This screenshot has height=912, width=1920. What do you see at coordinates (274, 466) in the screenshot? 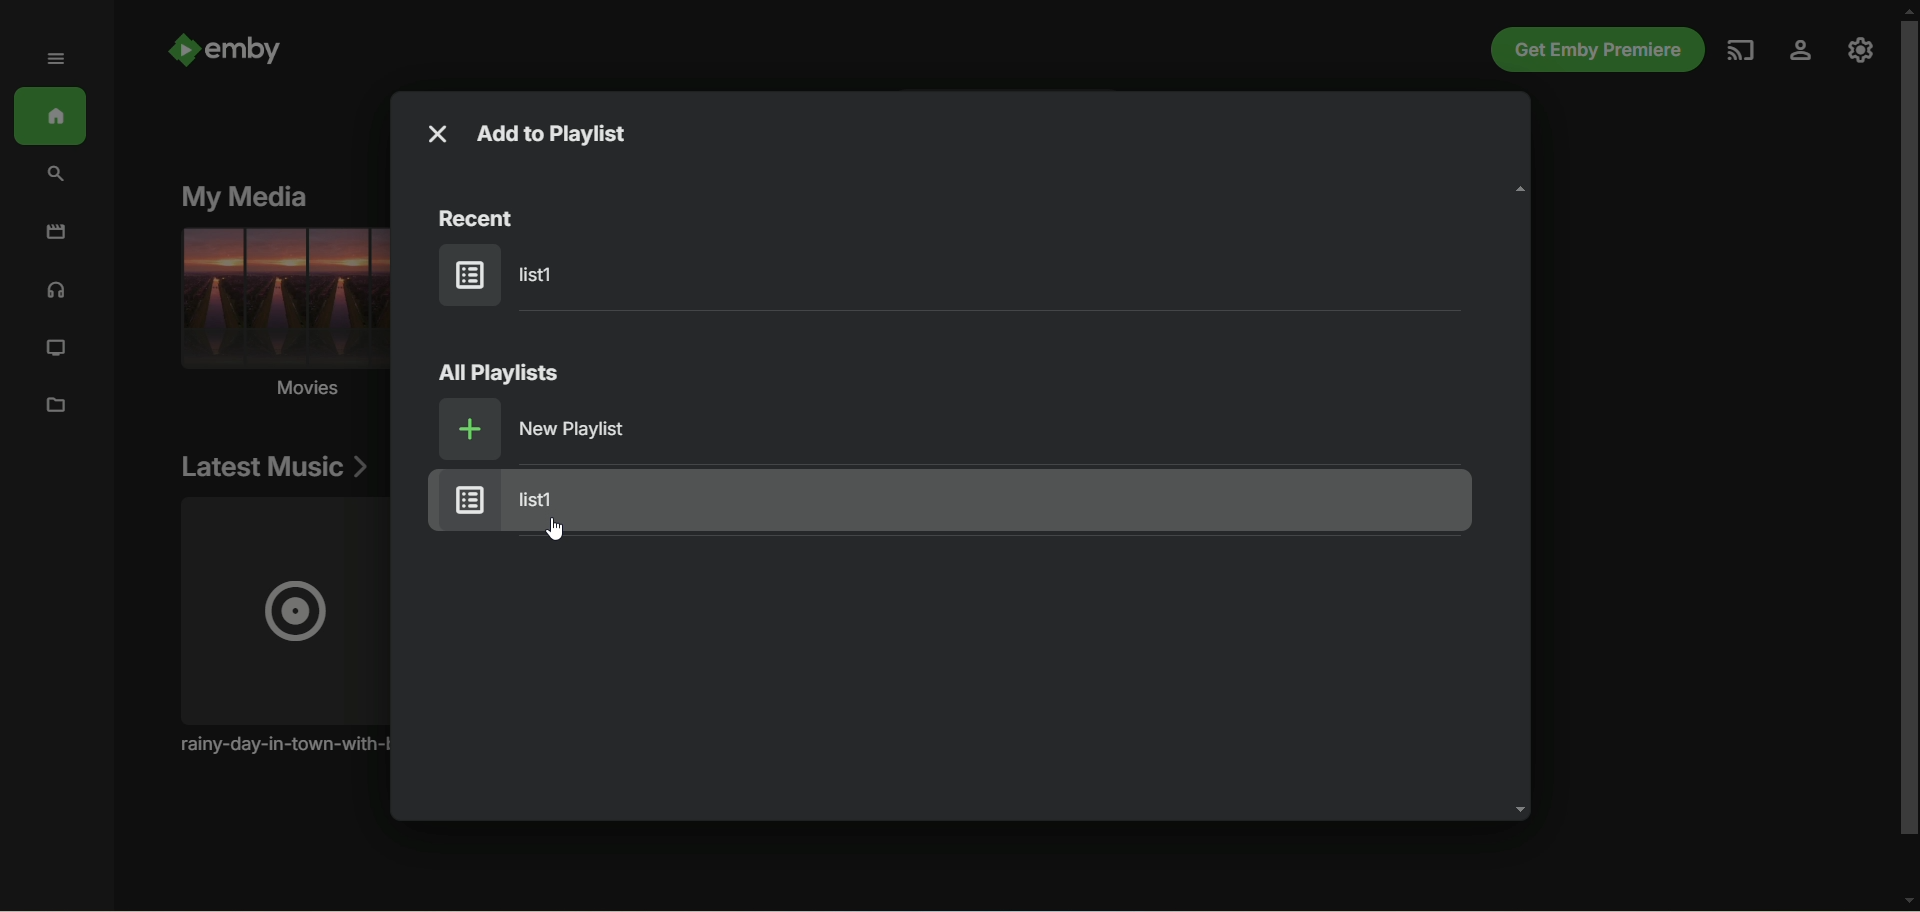
I see `latest music` at bounding box center [274, 466].